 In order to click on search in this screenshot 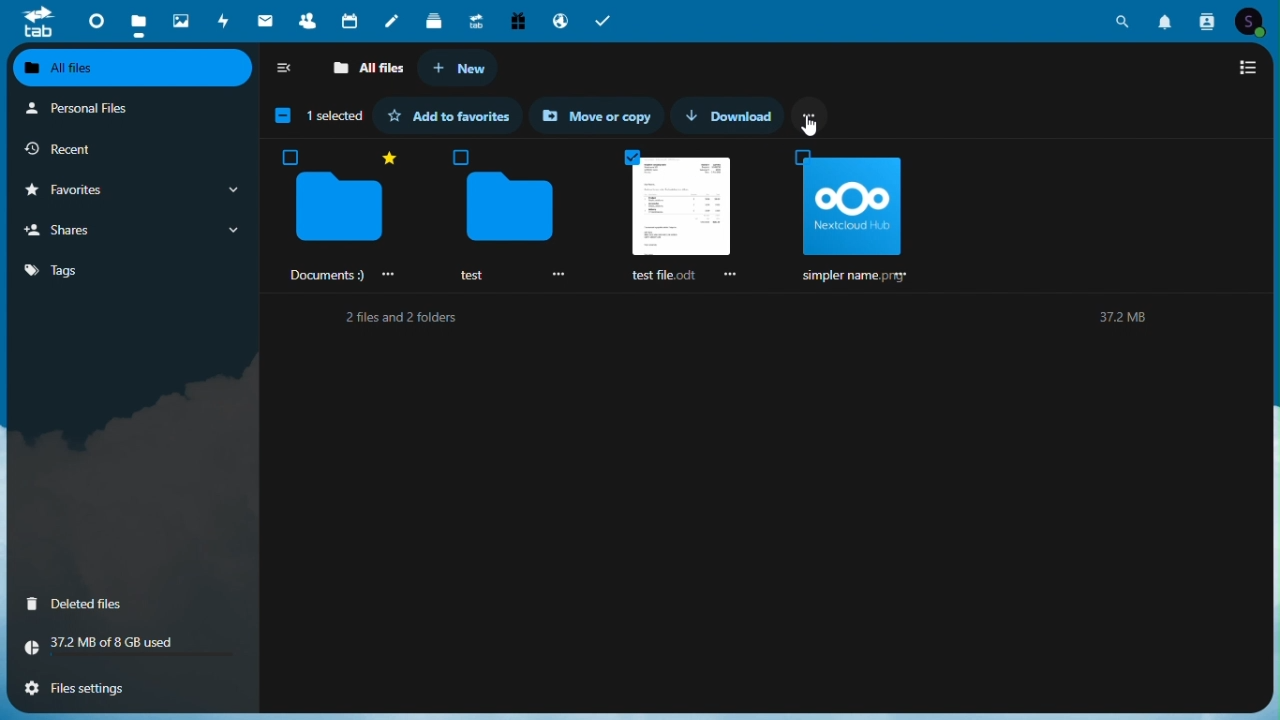, I will do `click(1125, 19)`.